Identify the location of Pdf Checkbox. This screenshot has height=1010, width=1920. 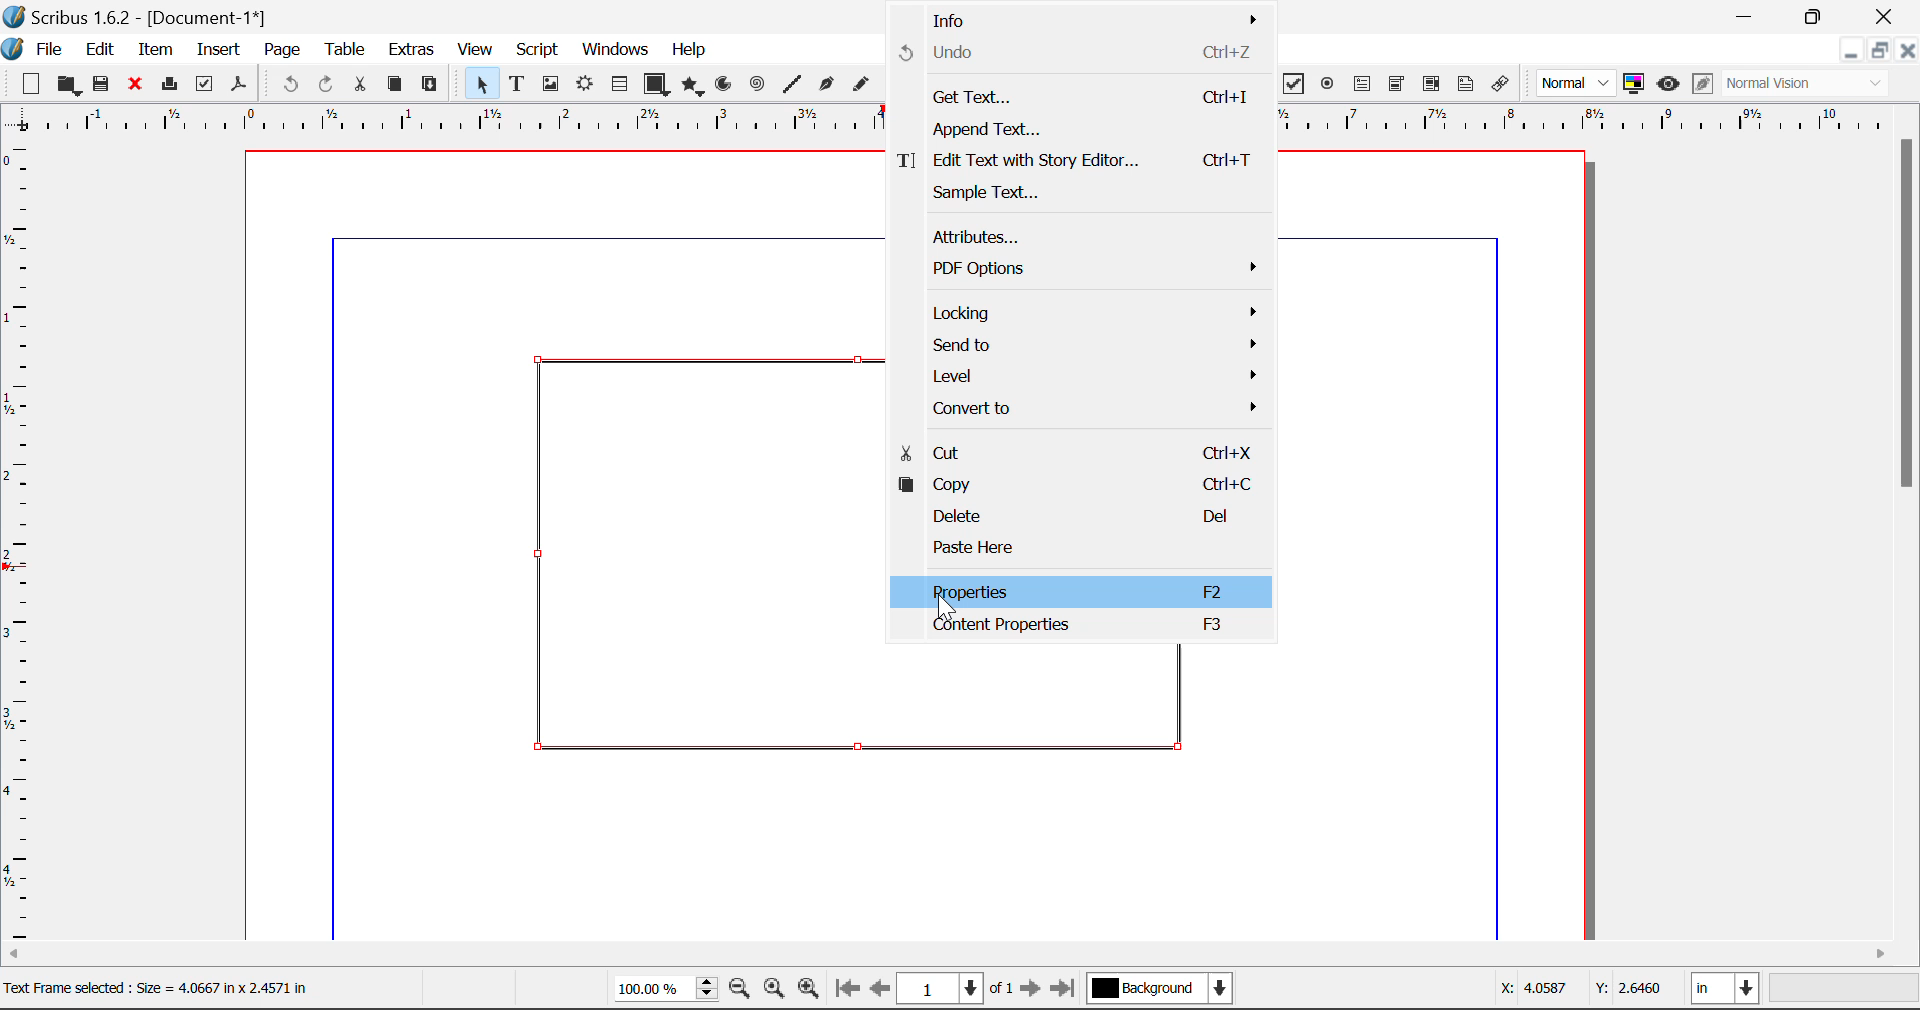
(1294, 84).